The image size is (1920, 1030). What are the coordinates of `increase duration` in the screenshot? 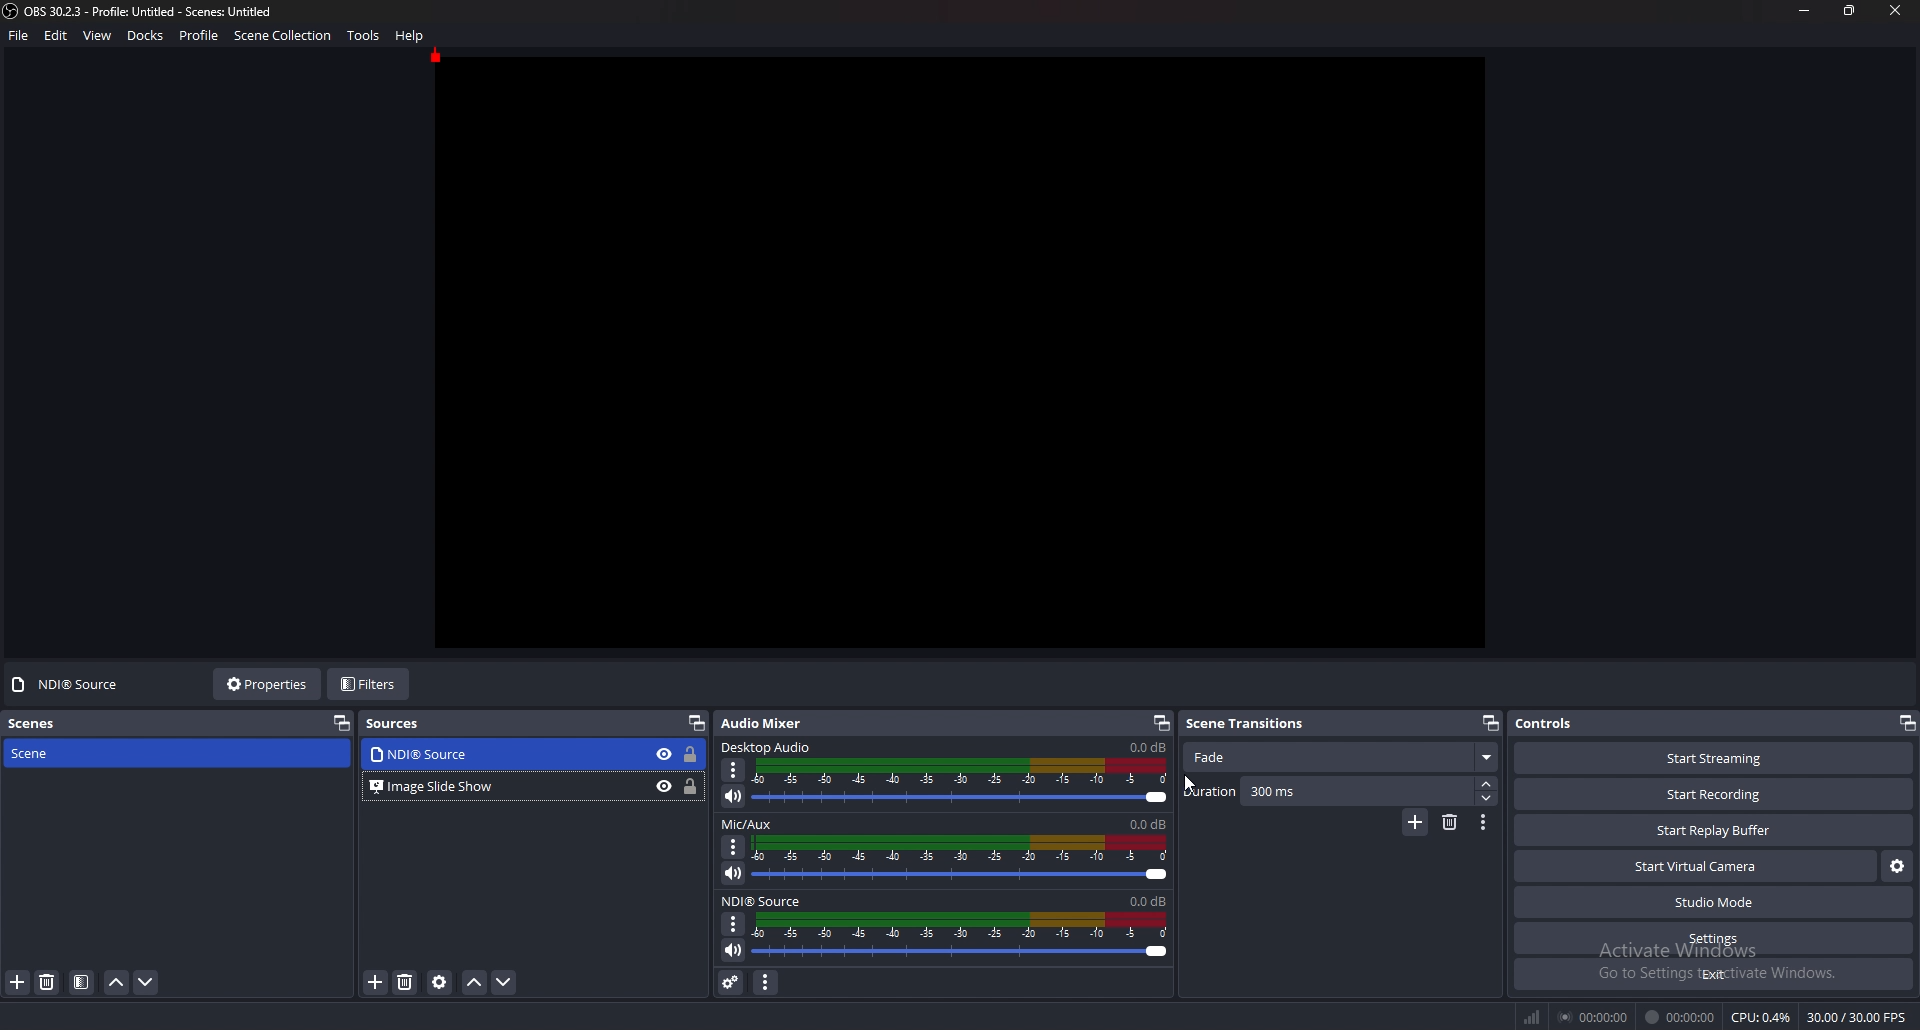 It's located at (1487, 784).